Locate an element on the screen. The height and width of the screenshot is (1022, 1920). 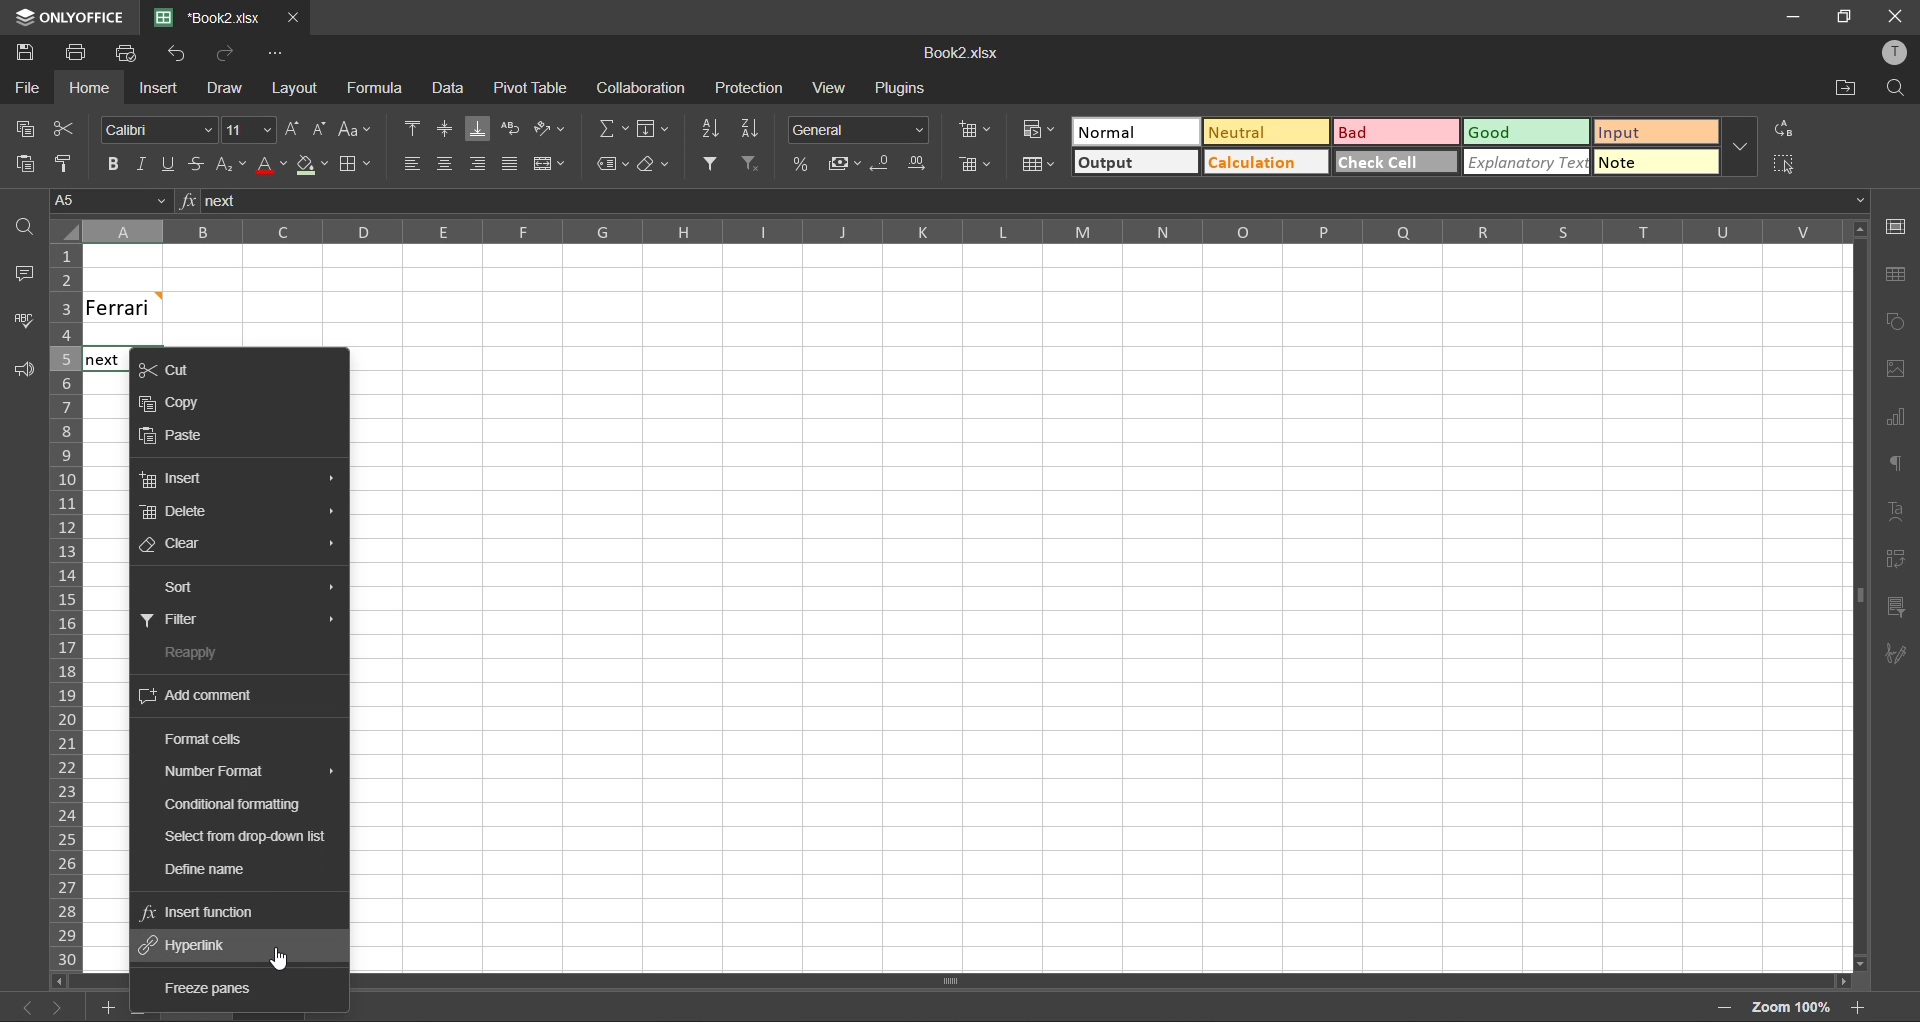
conditional formatting is located at coordinates (237, 806).